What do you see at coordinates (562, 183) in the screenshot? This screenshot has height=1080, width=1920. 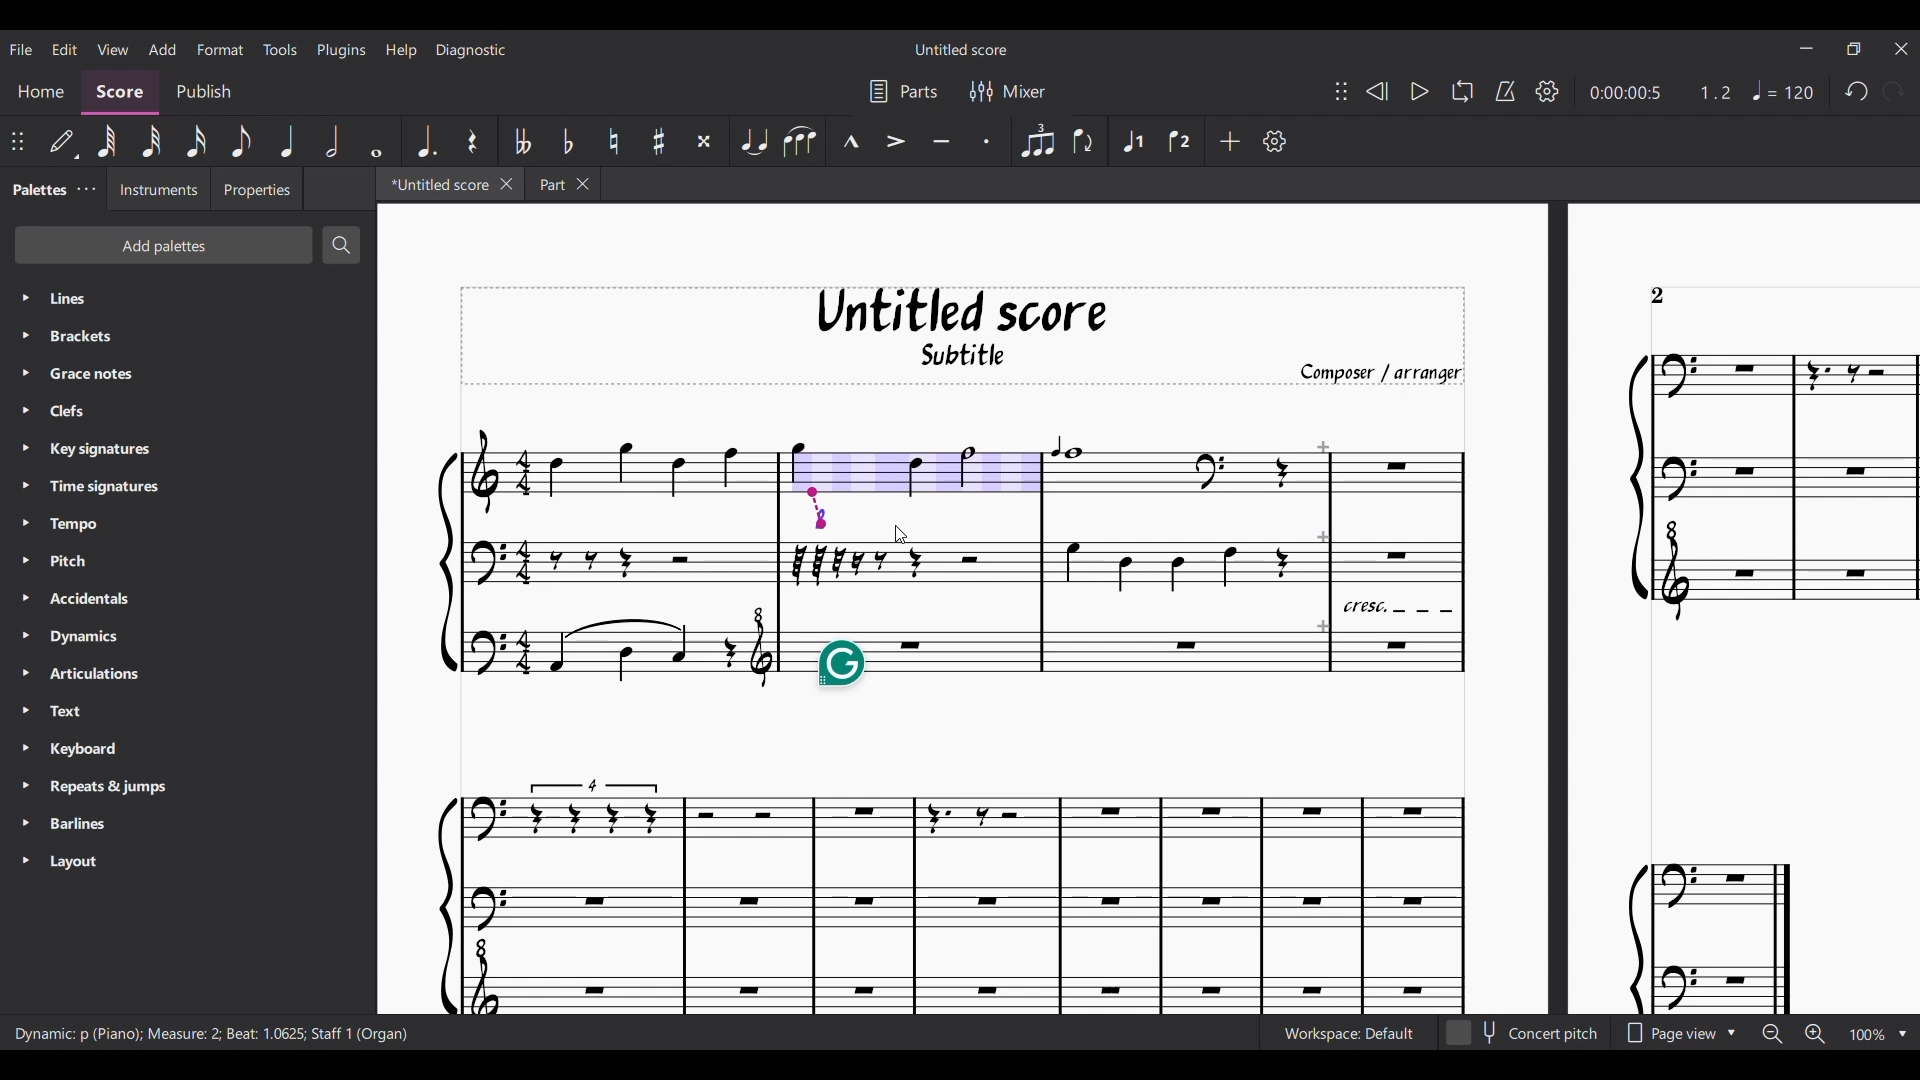 I see `Earlier tab` at bounding box center [562, 183].